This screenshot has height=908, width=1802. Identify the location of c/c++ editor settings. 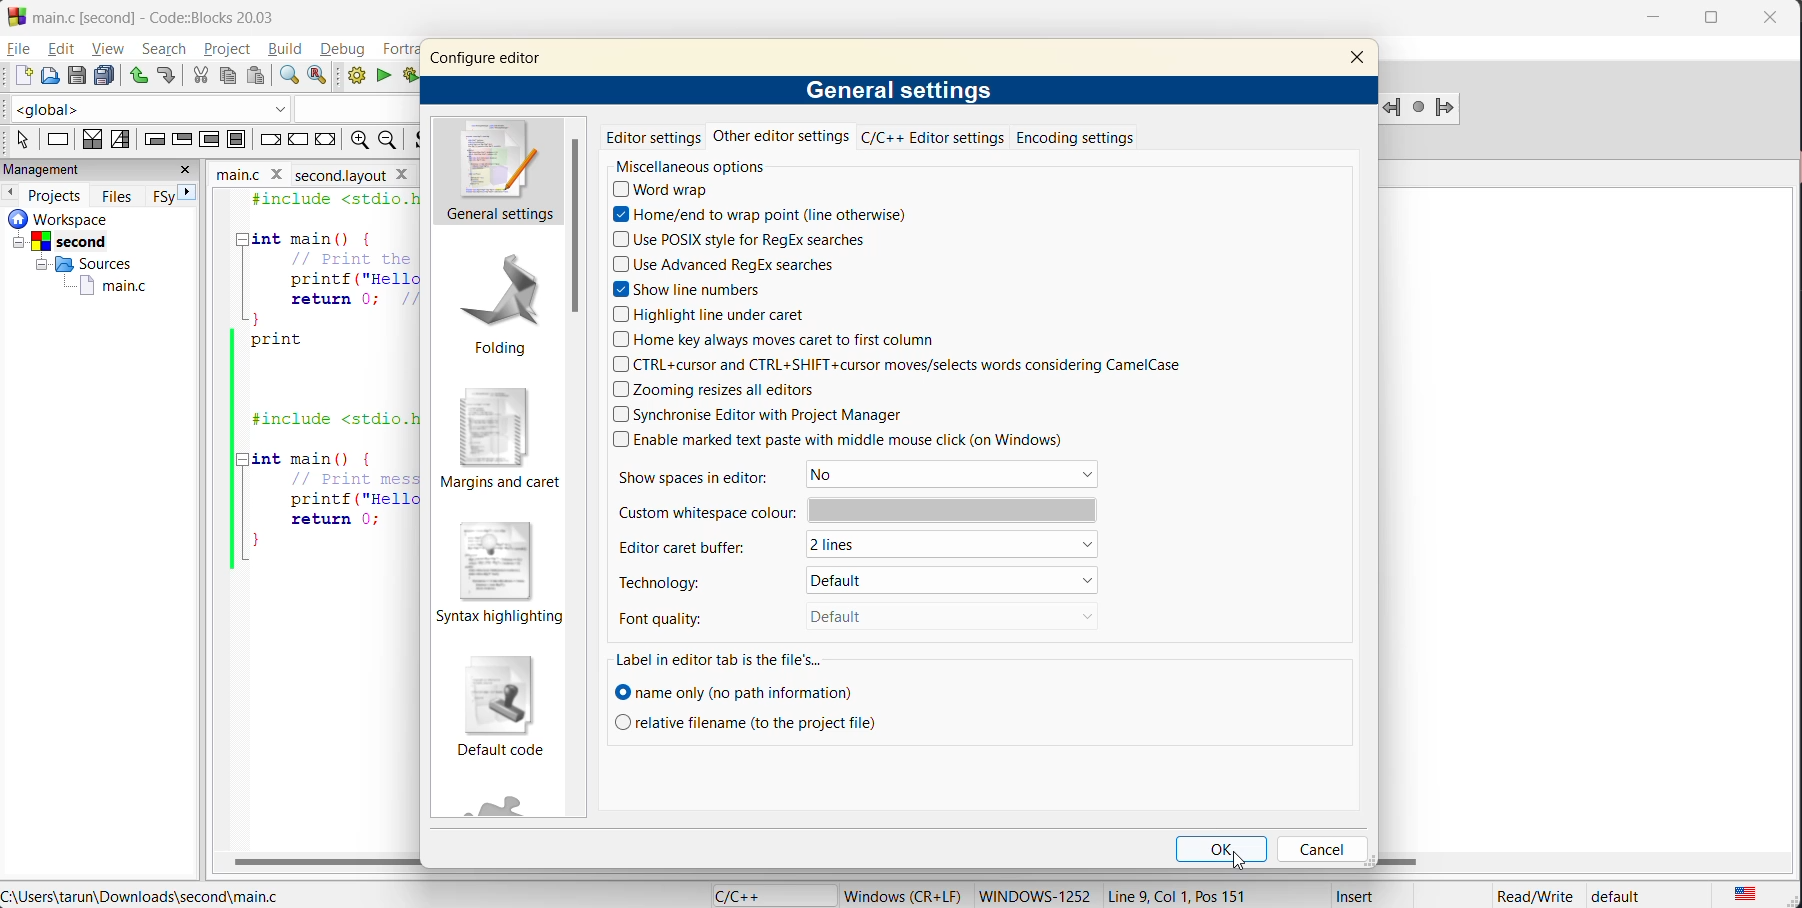
(934, 137).